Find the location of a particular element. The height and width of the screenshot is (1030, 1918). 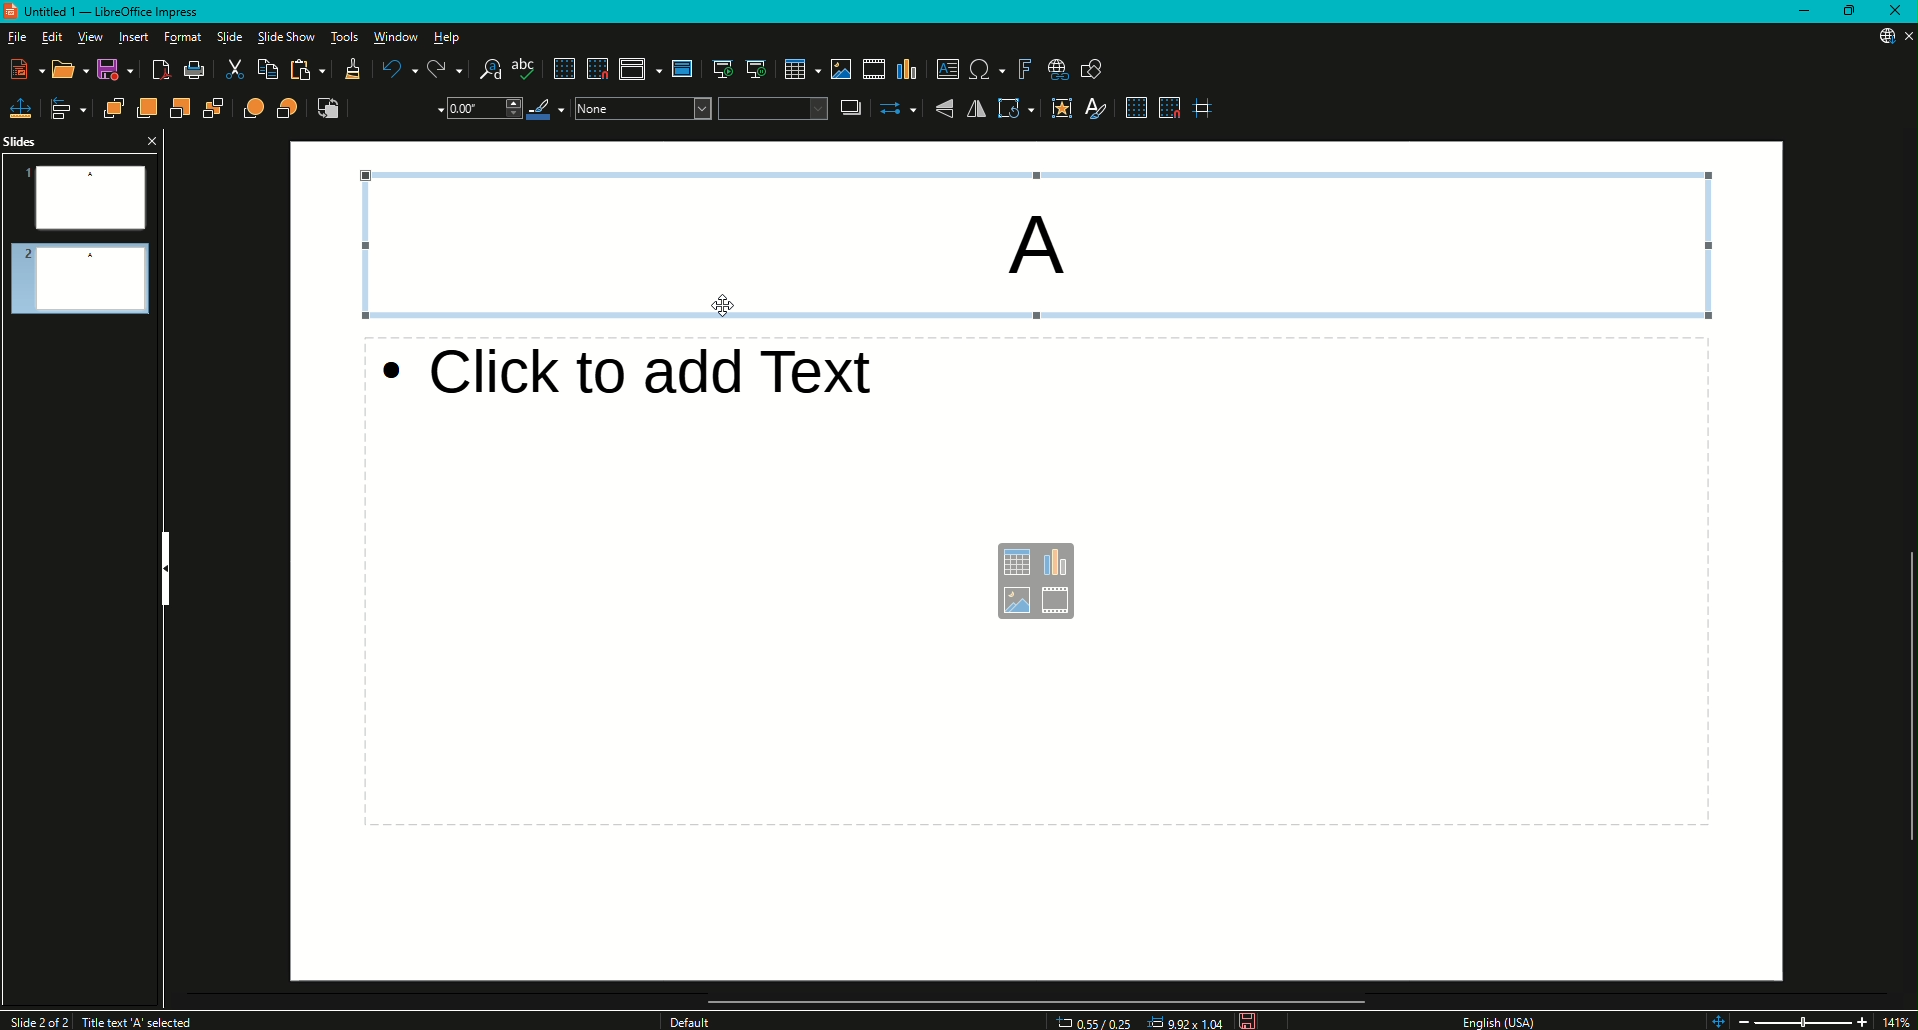

Interaction is located at coordinates (1062, 109).